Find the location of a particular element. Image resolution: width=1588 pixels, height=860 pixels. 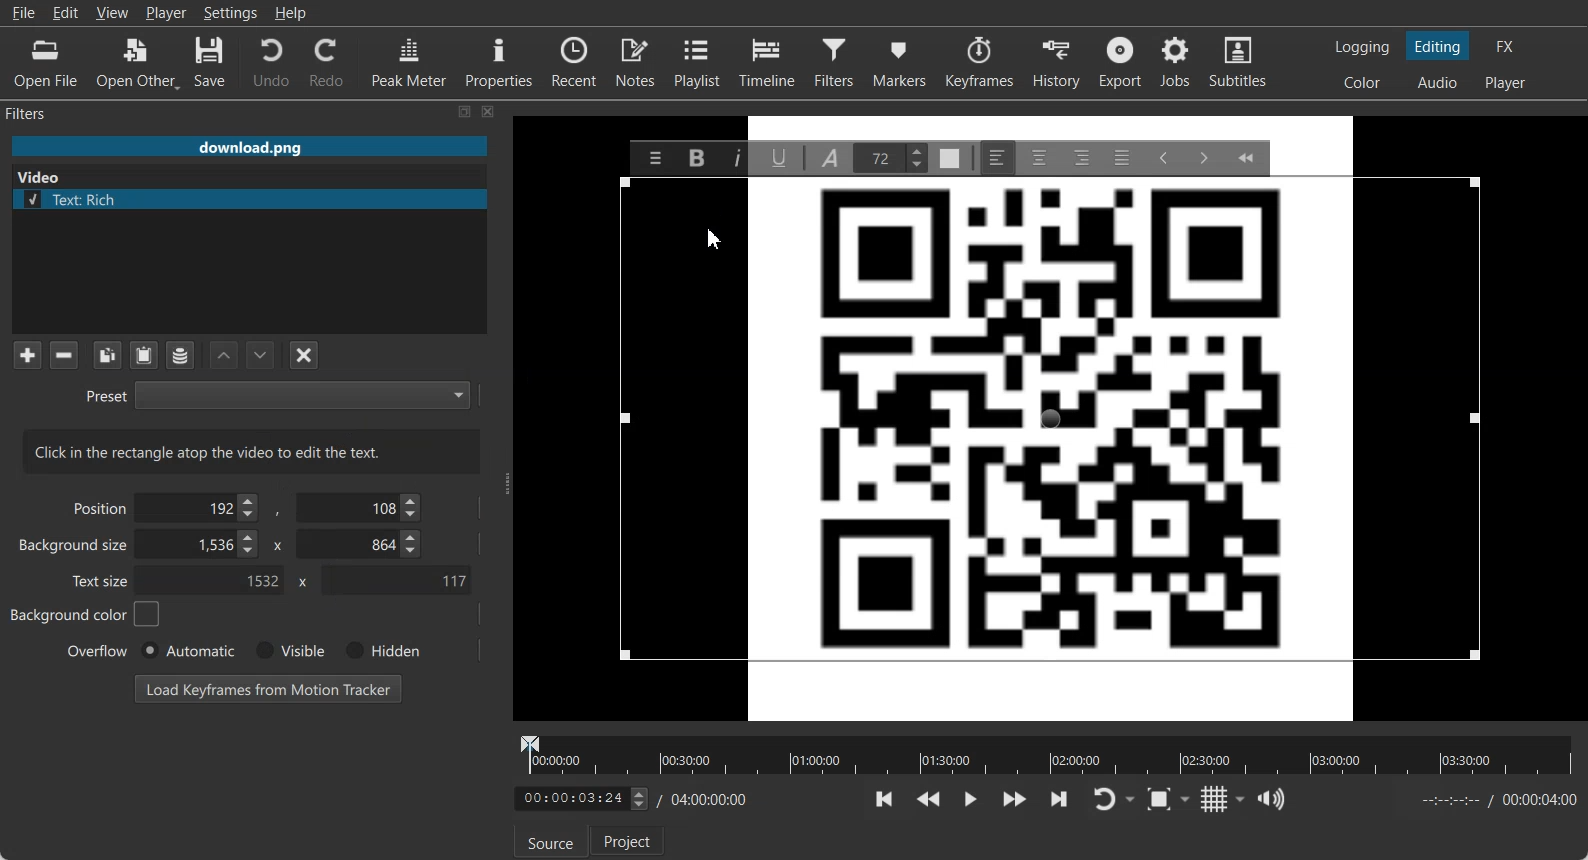

Background size Y- Co-ordinate is located at coordinates (361, 546).